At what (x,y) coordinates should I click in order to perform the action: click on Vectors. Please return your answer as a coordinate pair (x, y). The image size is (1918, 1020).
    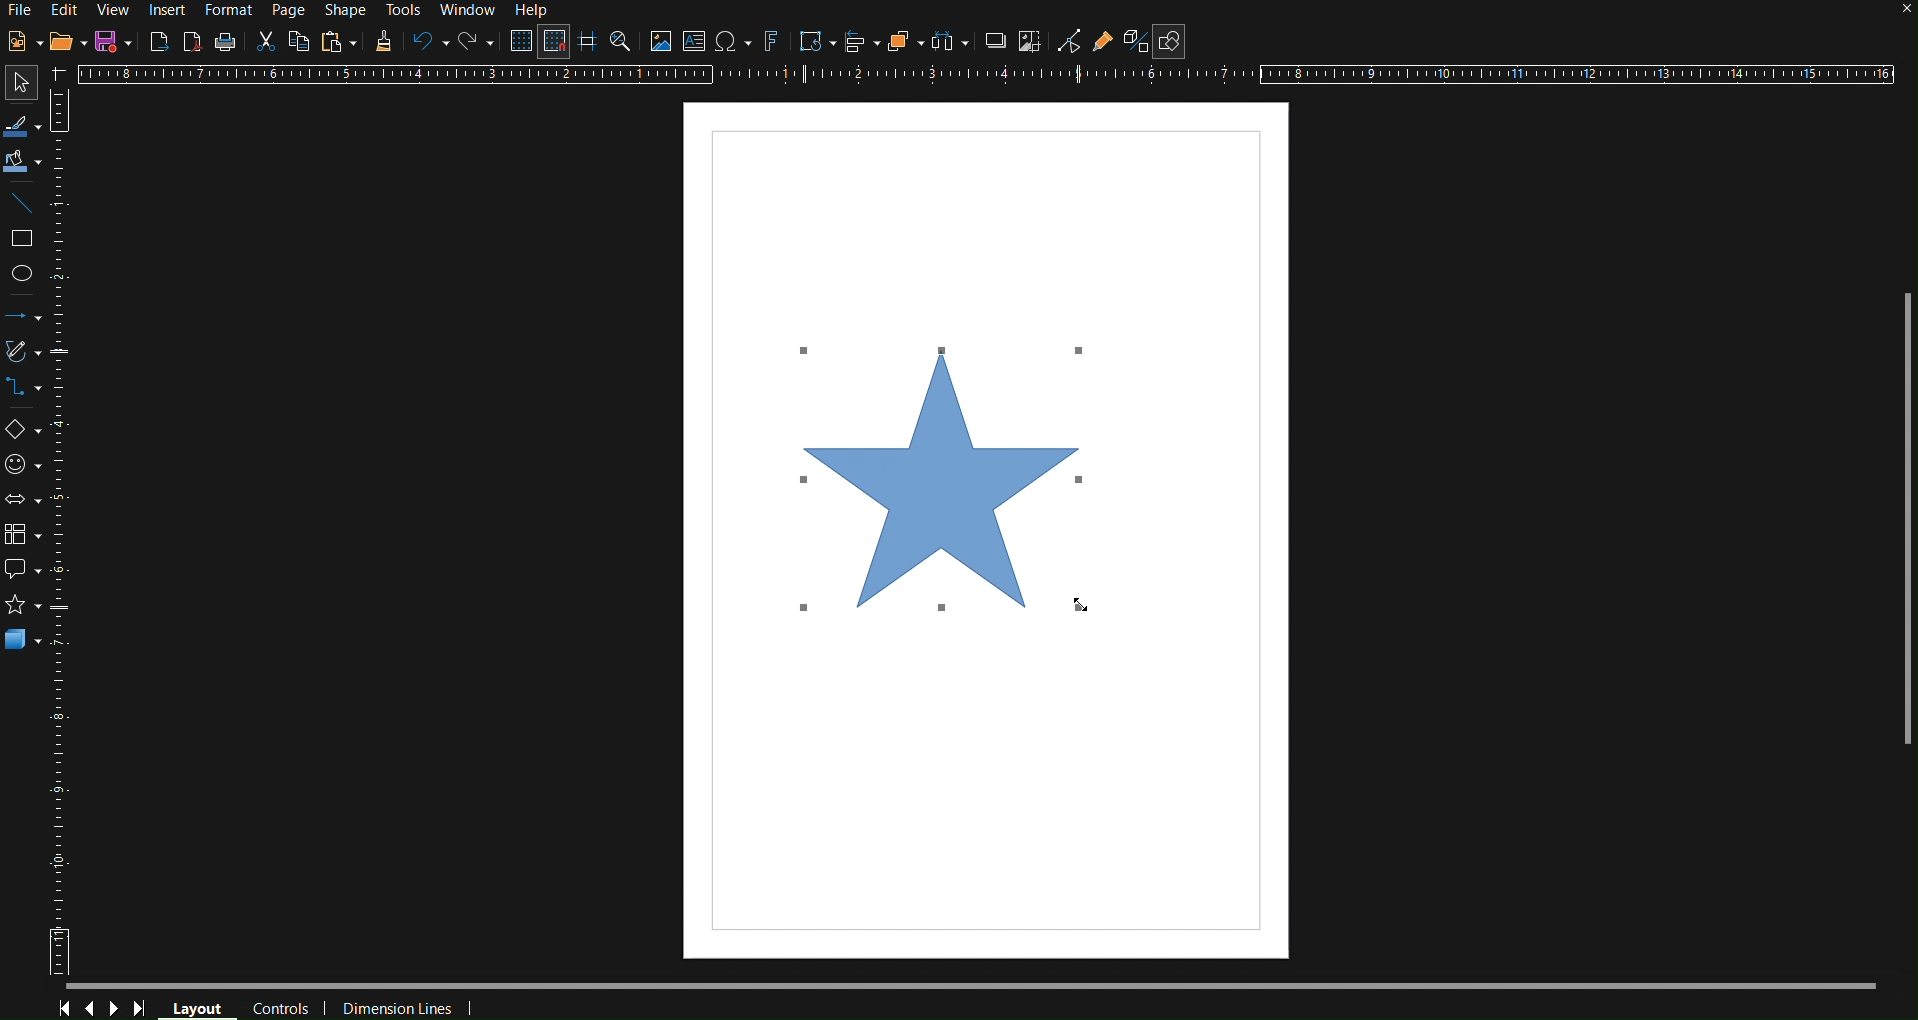
    Looking at the image, I should click on (25, 355).